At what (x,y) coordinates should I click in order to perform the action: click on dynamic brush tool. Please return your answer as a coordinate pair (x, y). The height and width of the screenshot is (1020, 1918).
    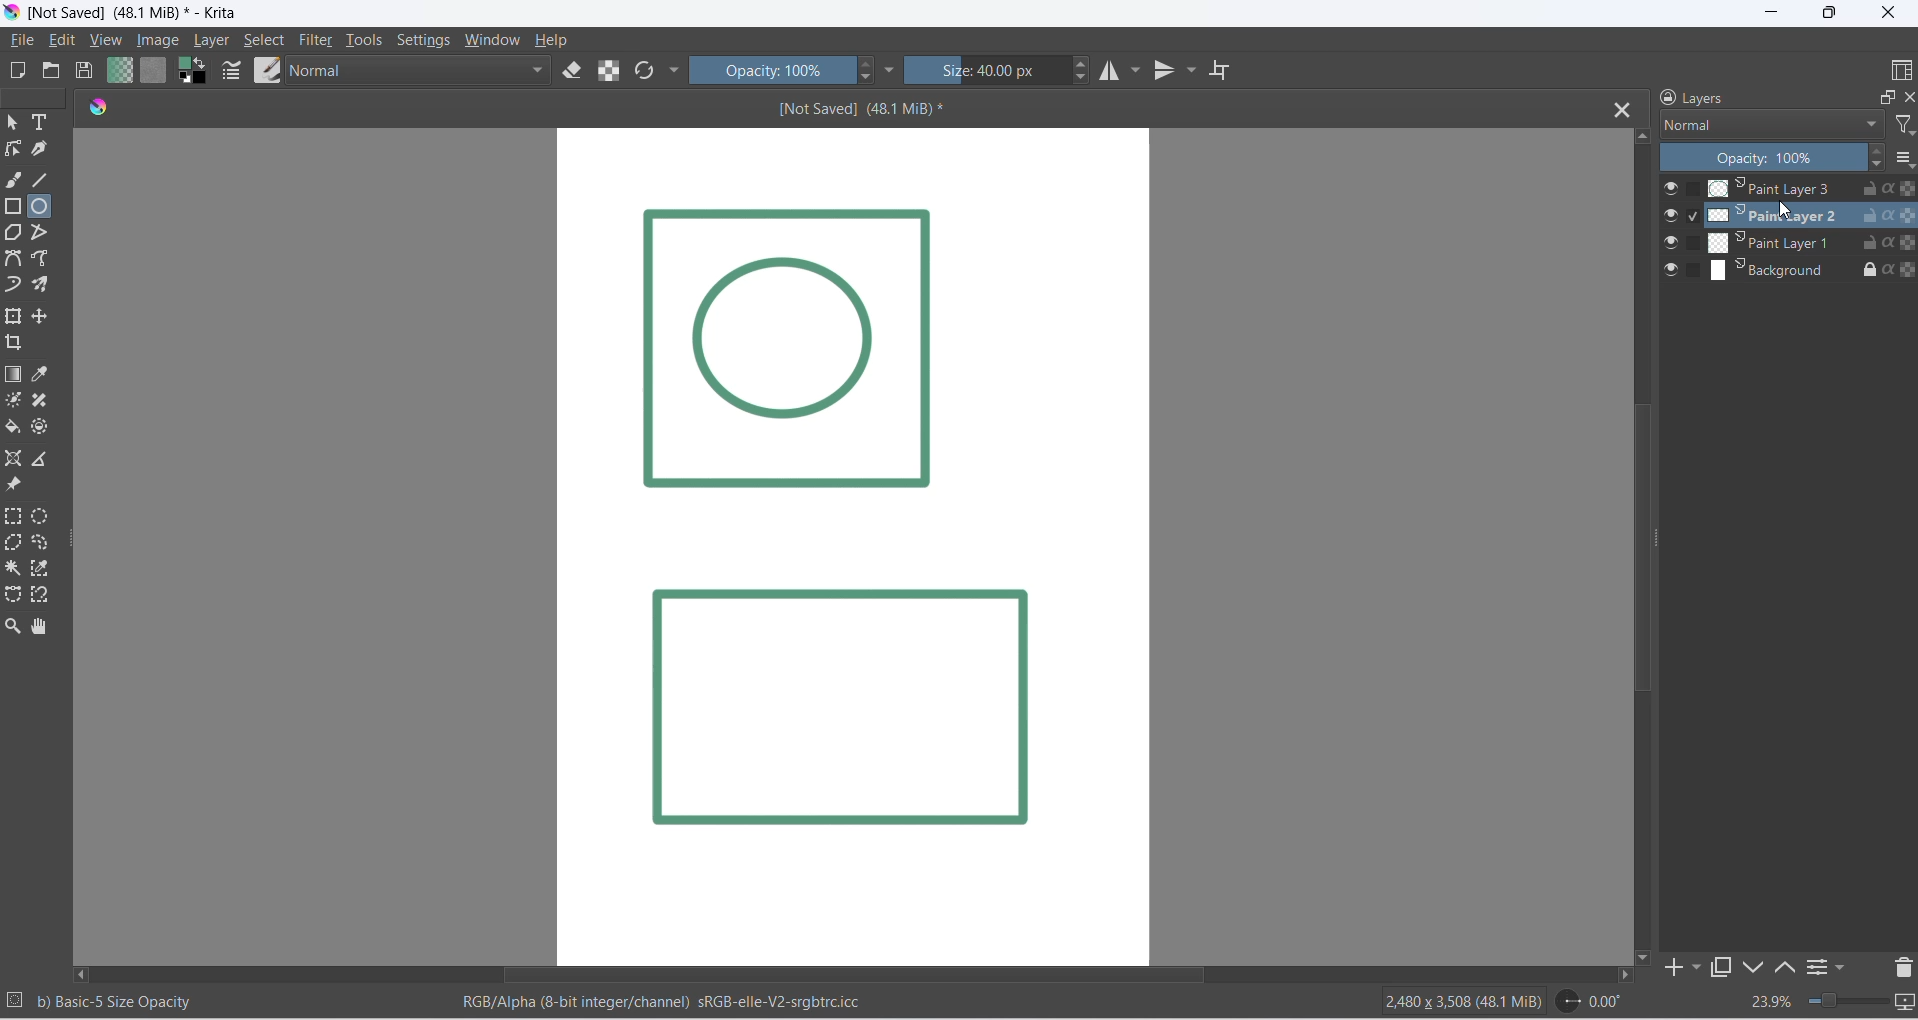
    Looking at the image, I should click on (16, 287).